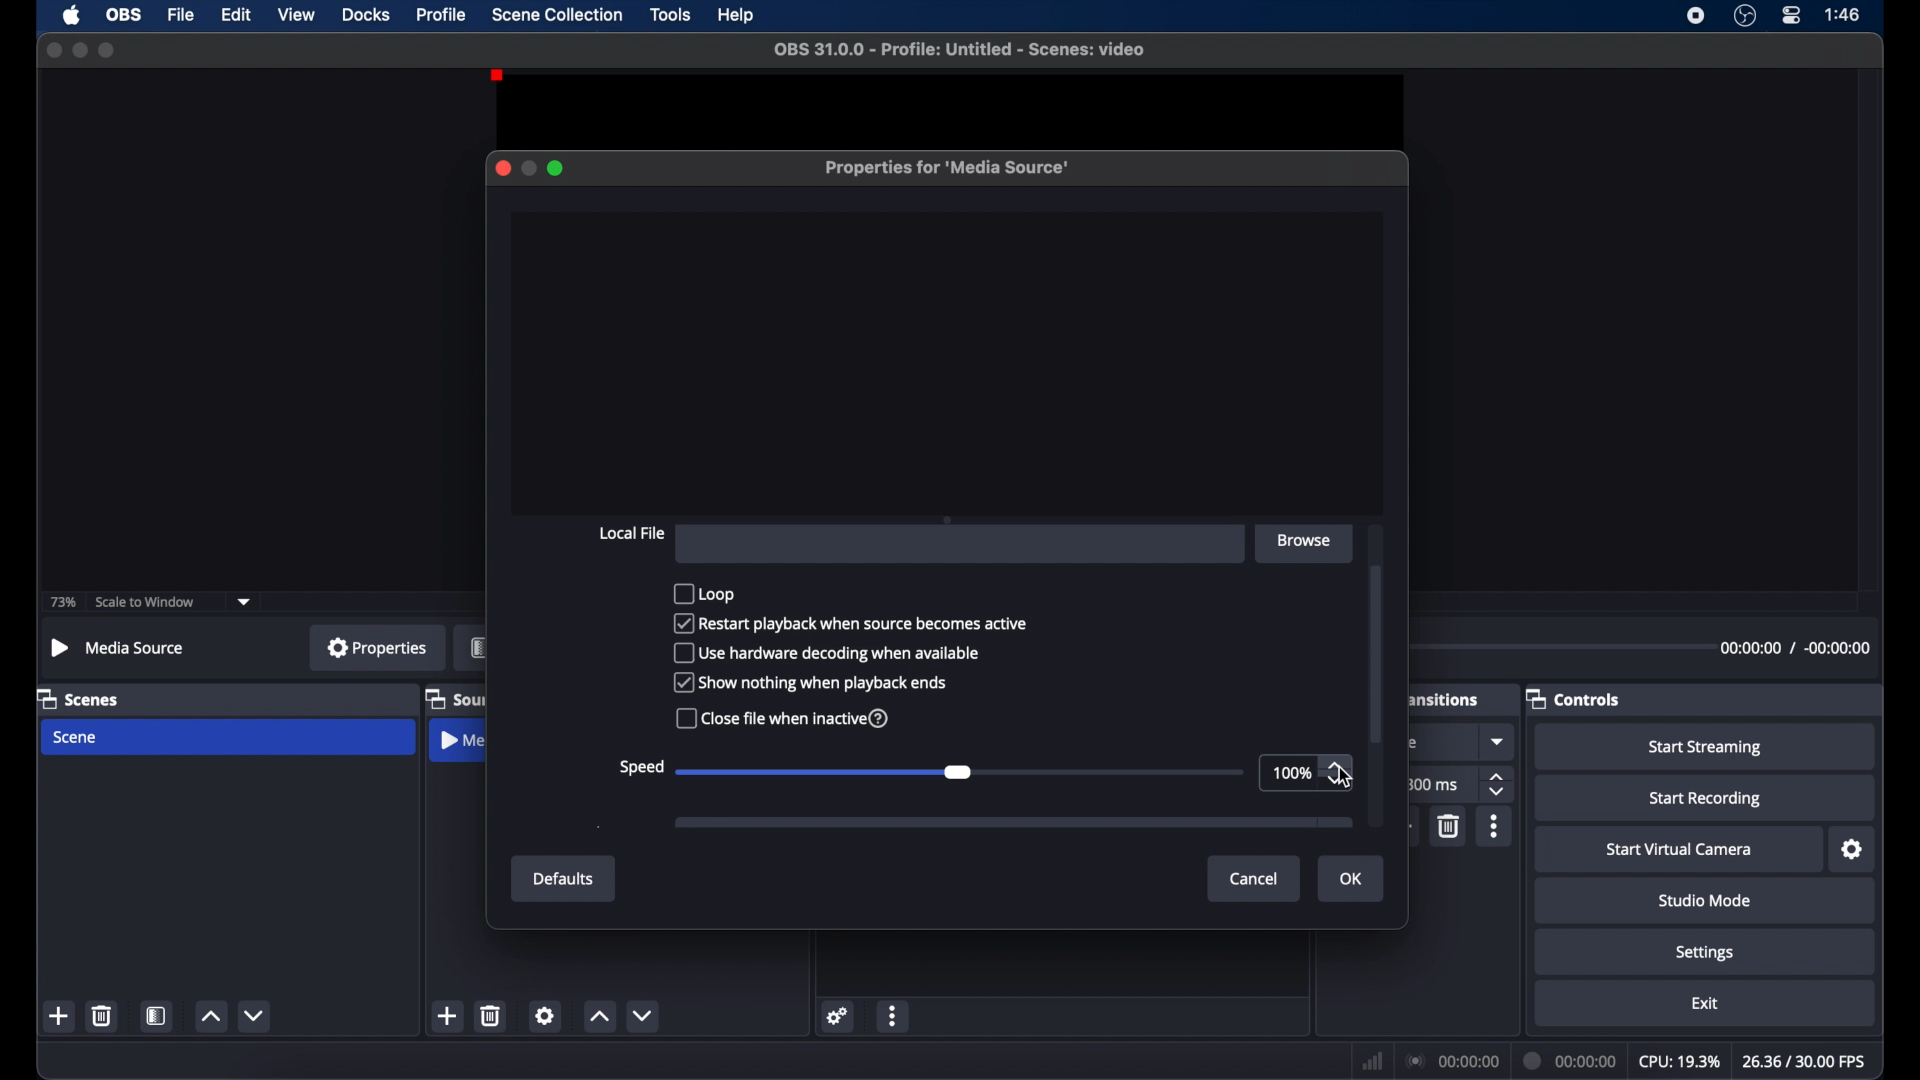  Describe the element at coordinates (598, 1015) in the screenshot. I see `increment` at that location.